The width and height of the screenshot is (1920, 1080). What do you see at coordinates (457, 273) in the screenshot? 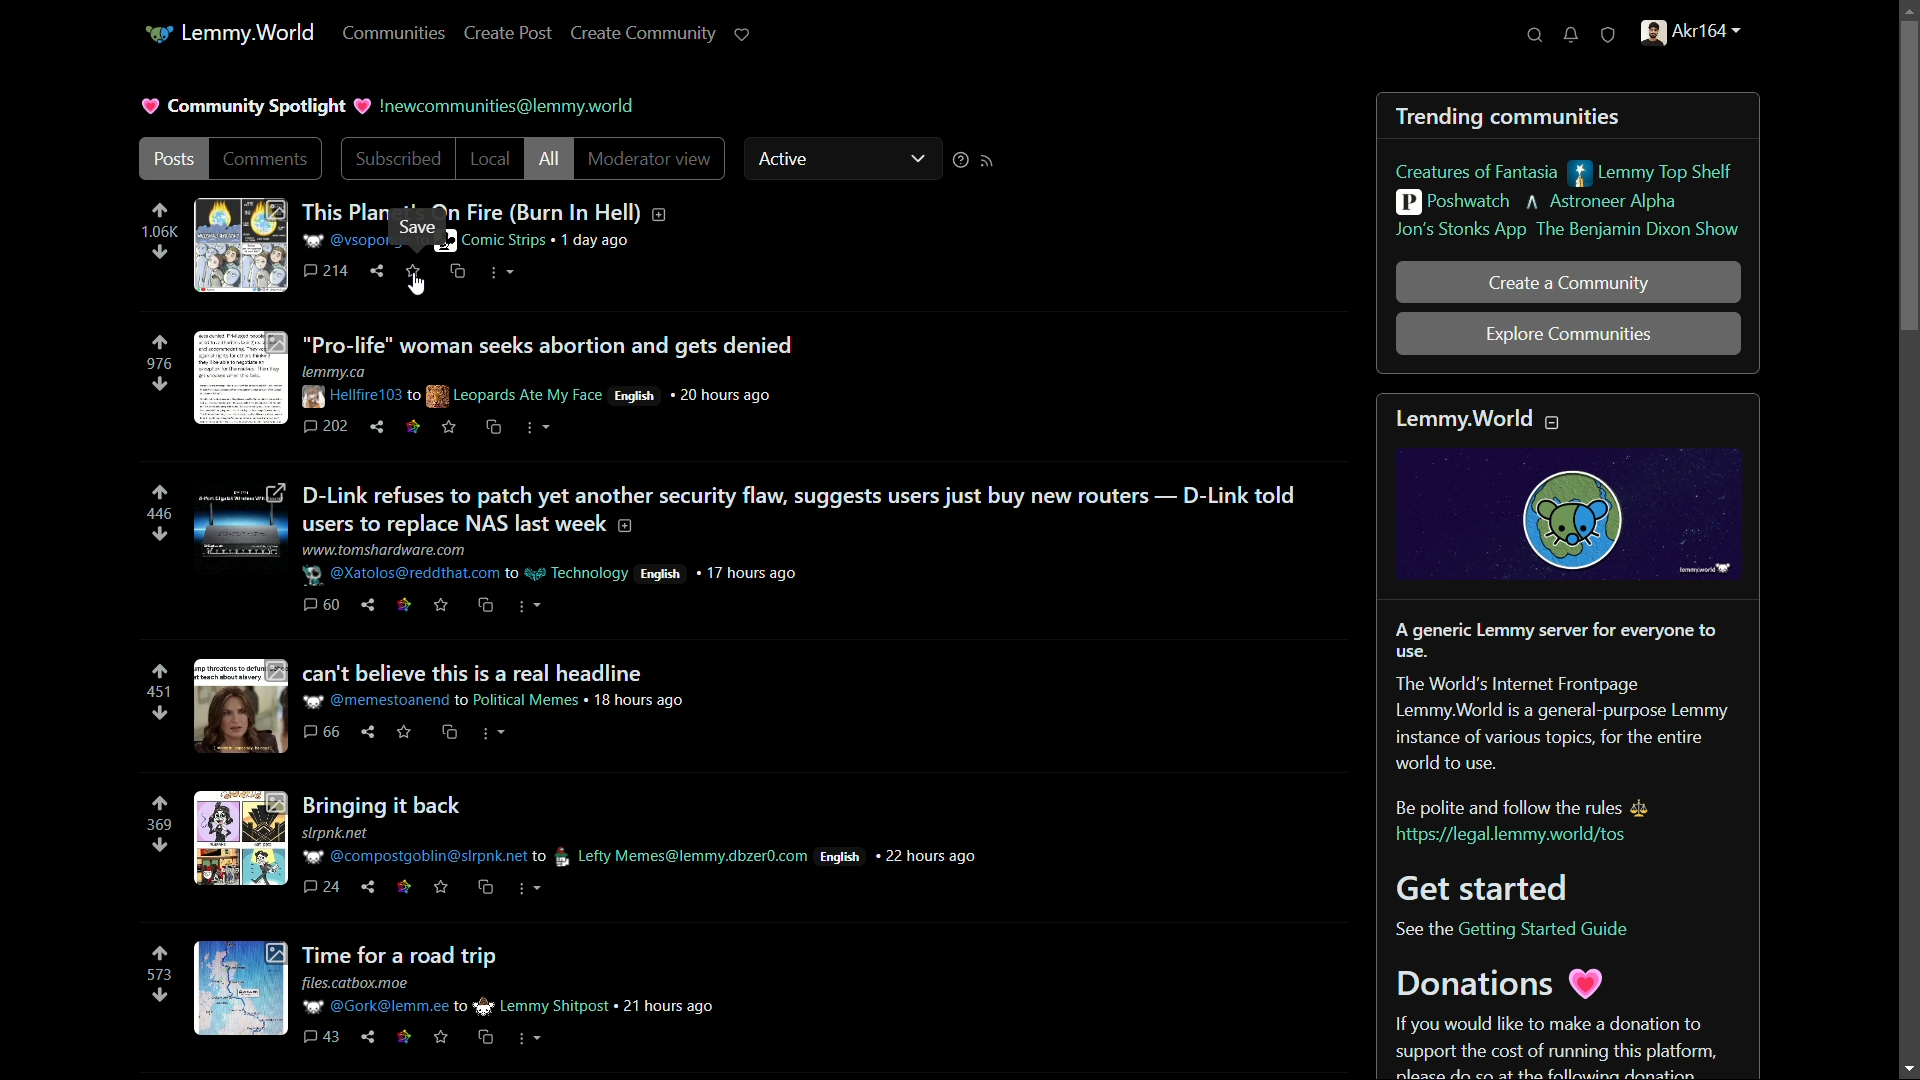
I see `copy` at bounding box center [457, 273].